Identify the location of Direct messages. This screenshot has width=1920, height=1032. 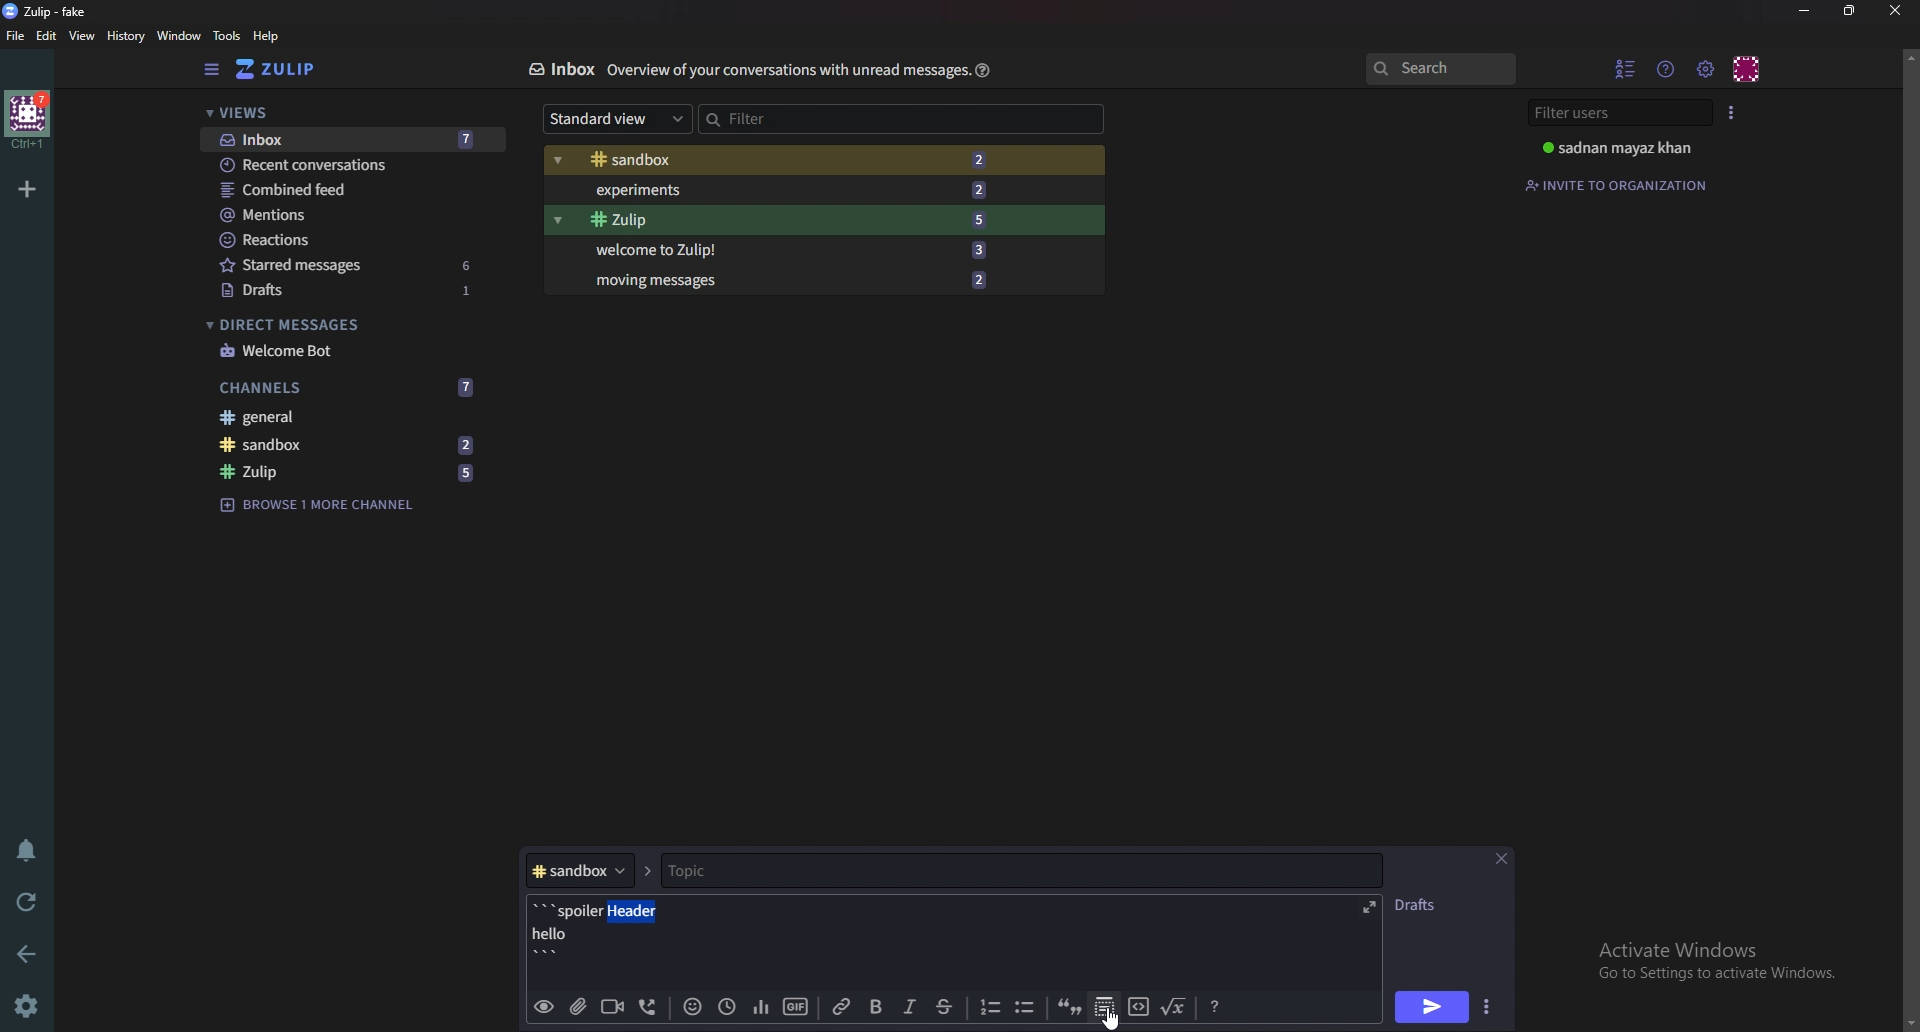
(342, 323).